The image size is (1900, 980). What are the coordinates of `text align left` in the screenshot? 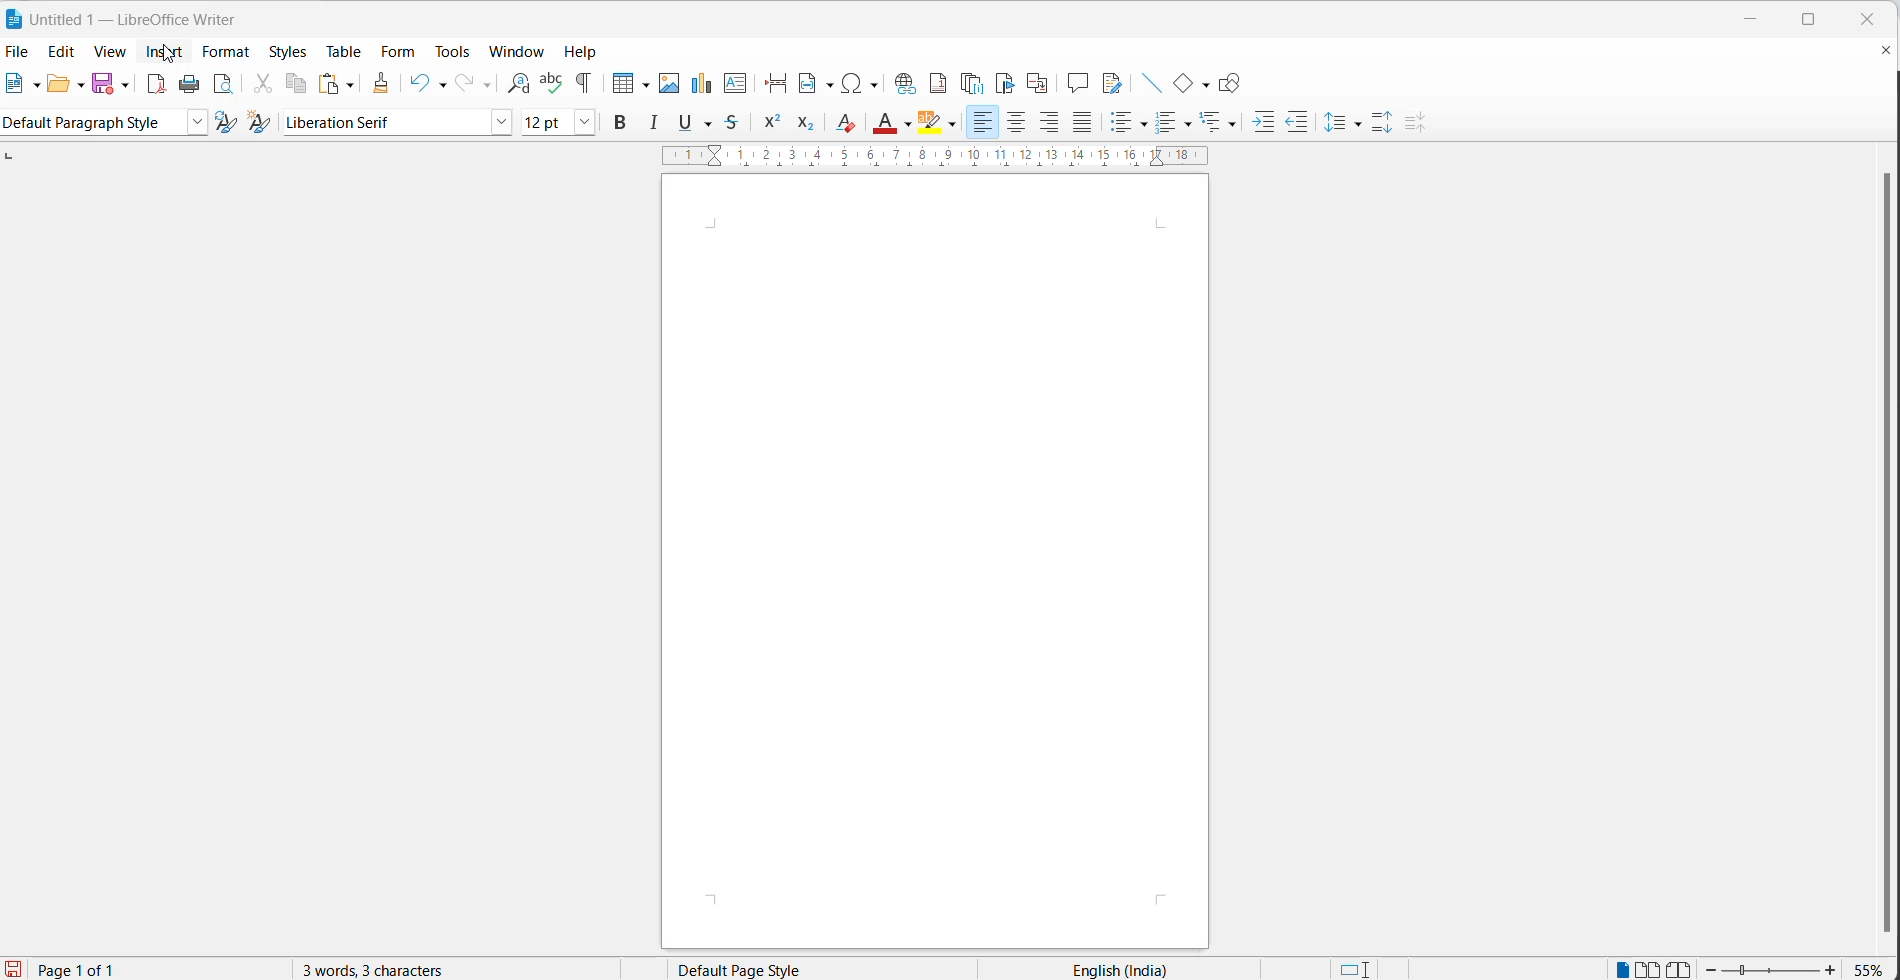 It's located at (984, 122).